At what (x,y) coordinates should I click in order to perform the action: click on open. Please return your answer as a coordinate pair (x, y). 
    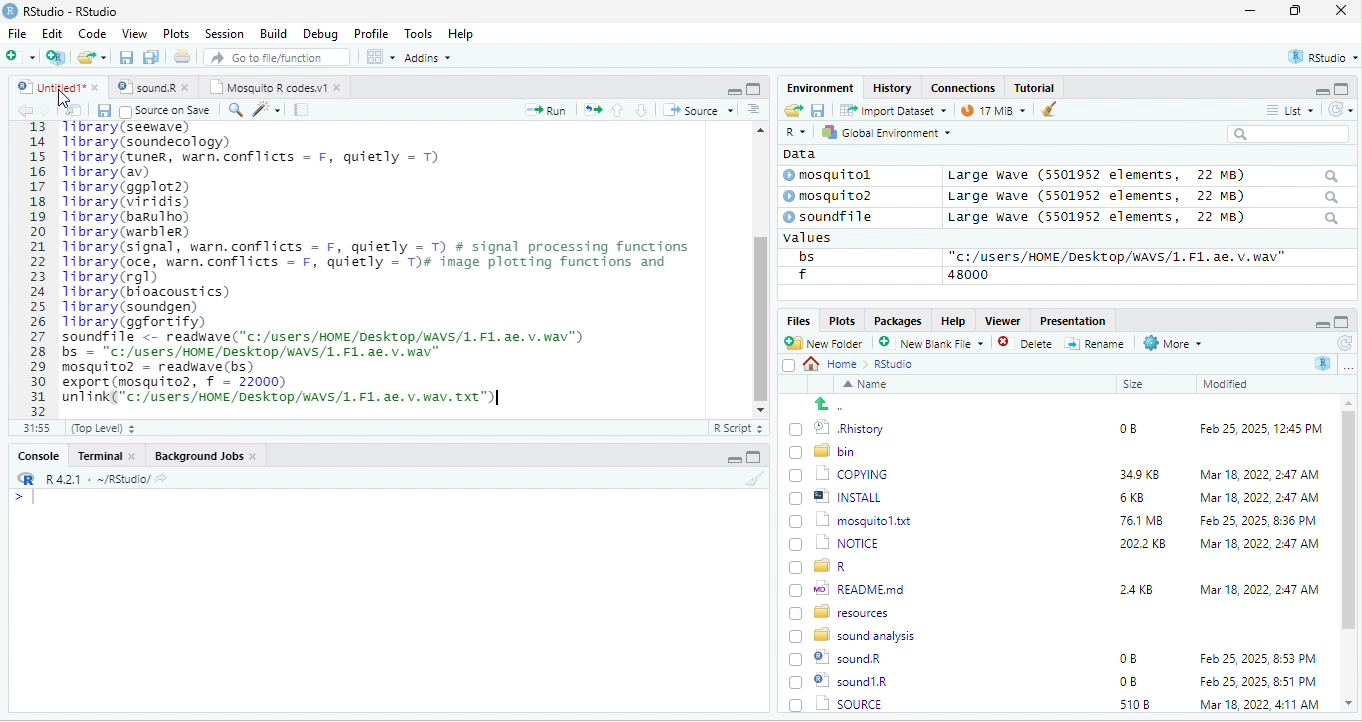
    Looking at the image, I should click on (74, 110).